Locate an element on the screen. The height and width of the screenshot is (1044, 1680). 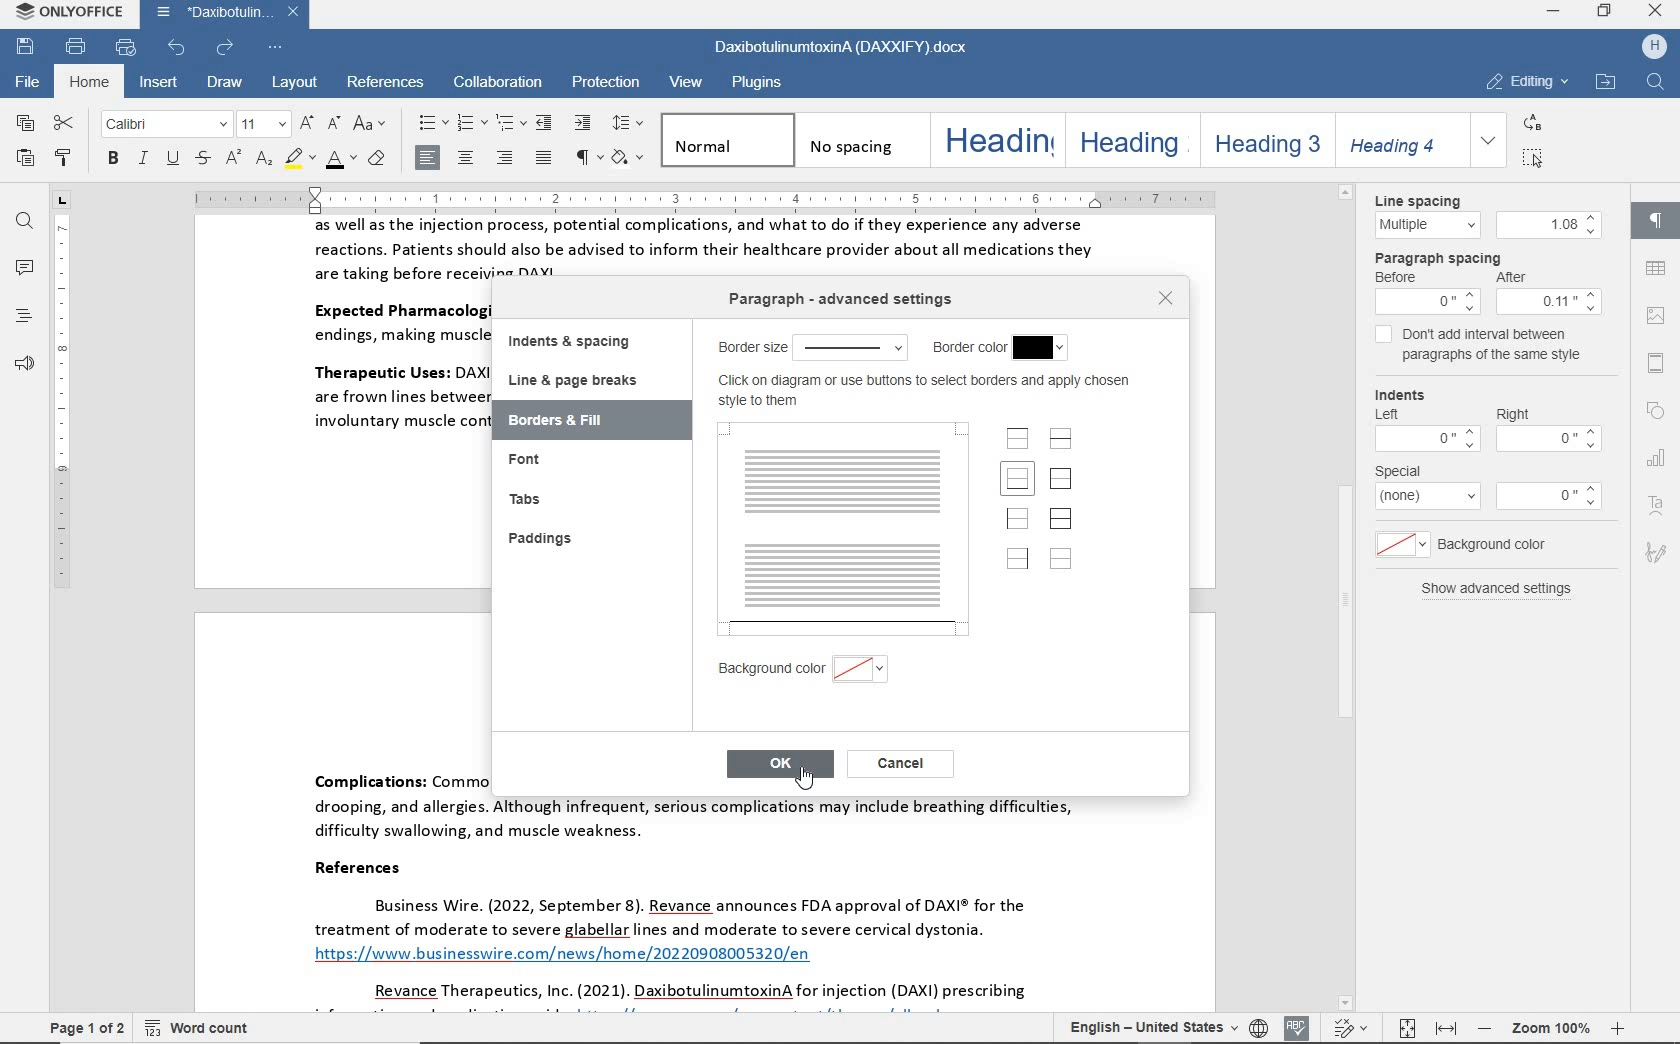
multilevel list is located at coordinates (508, 124).